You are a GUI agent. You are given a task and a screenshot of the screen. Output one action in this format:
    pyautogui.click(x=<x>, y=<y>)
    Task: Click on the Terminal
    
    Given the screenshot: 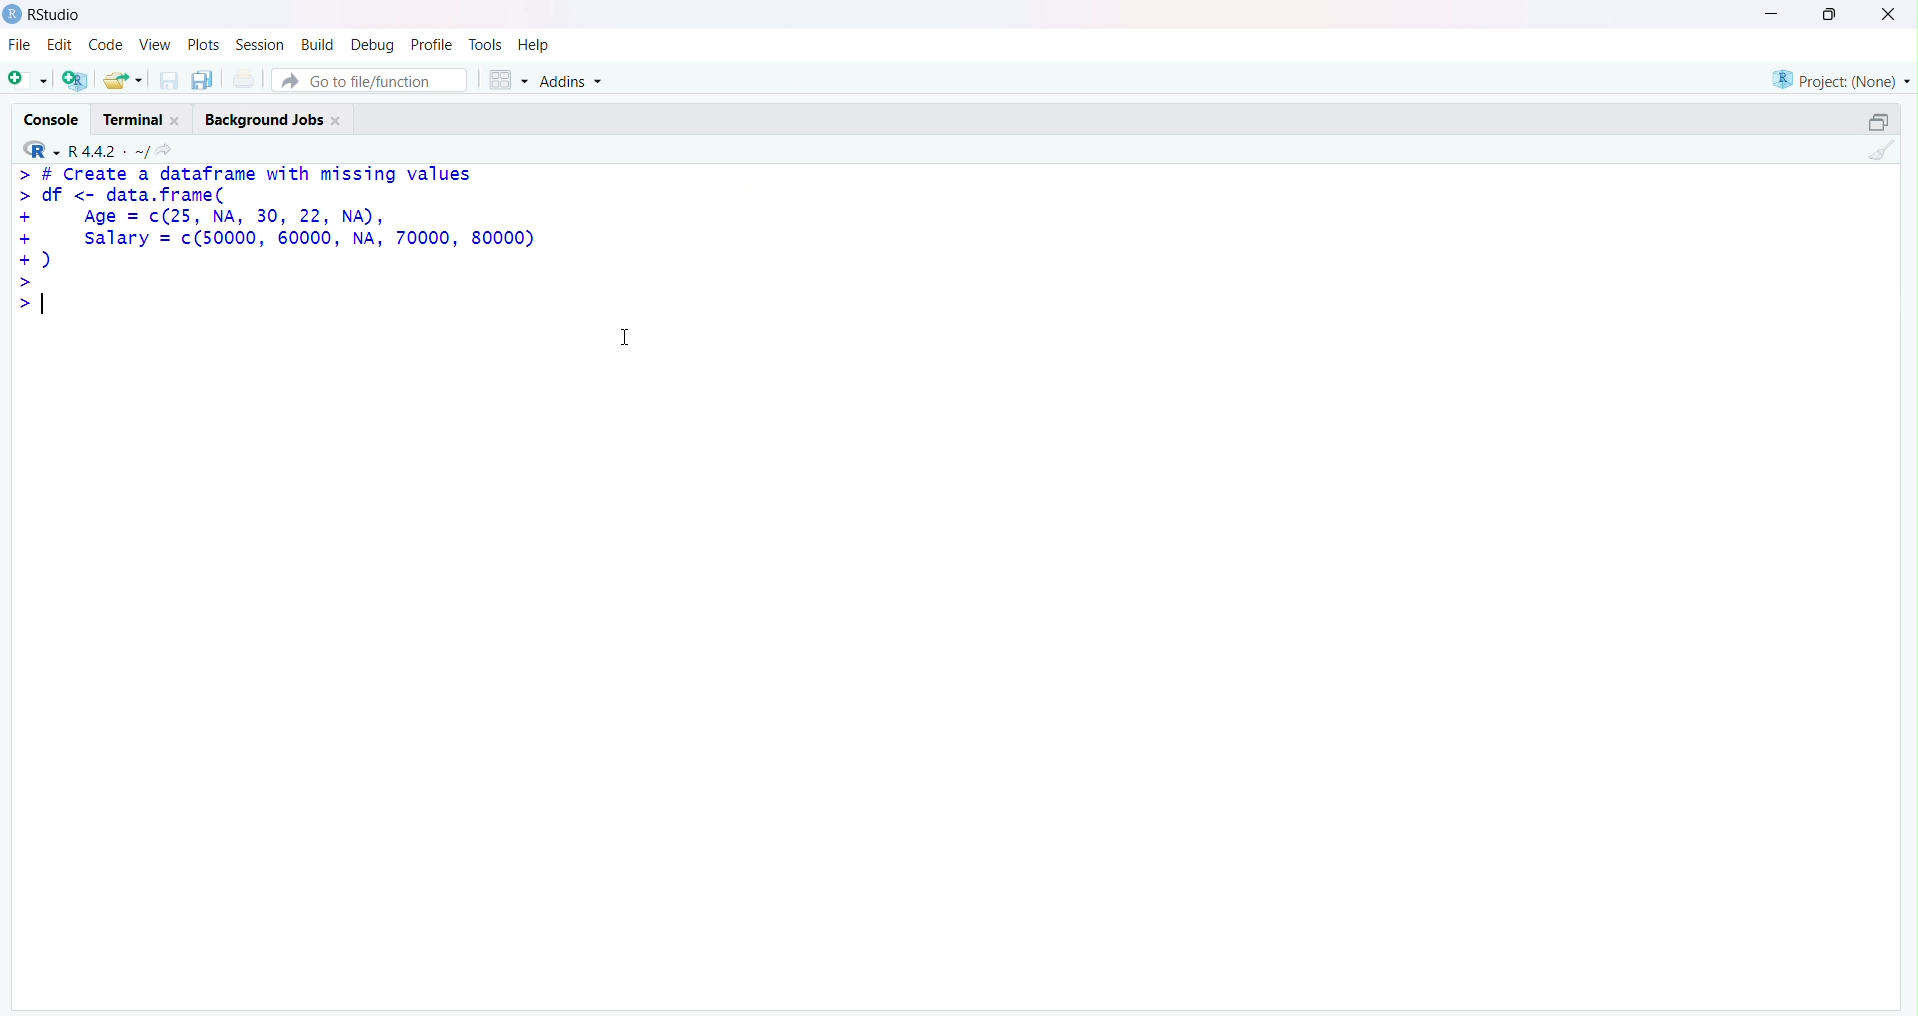 What is the action you would take?
    pyautogui.click(x=139, y=116)
    